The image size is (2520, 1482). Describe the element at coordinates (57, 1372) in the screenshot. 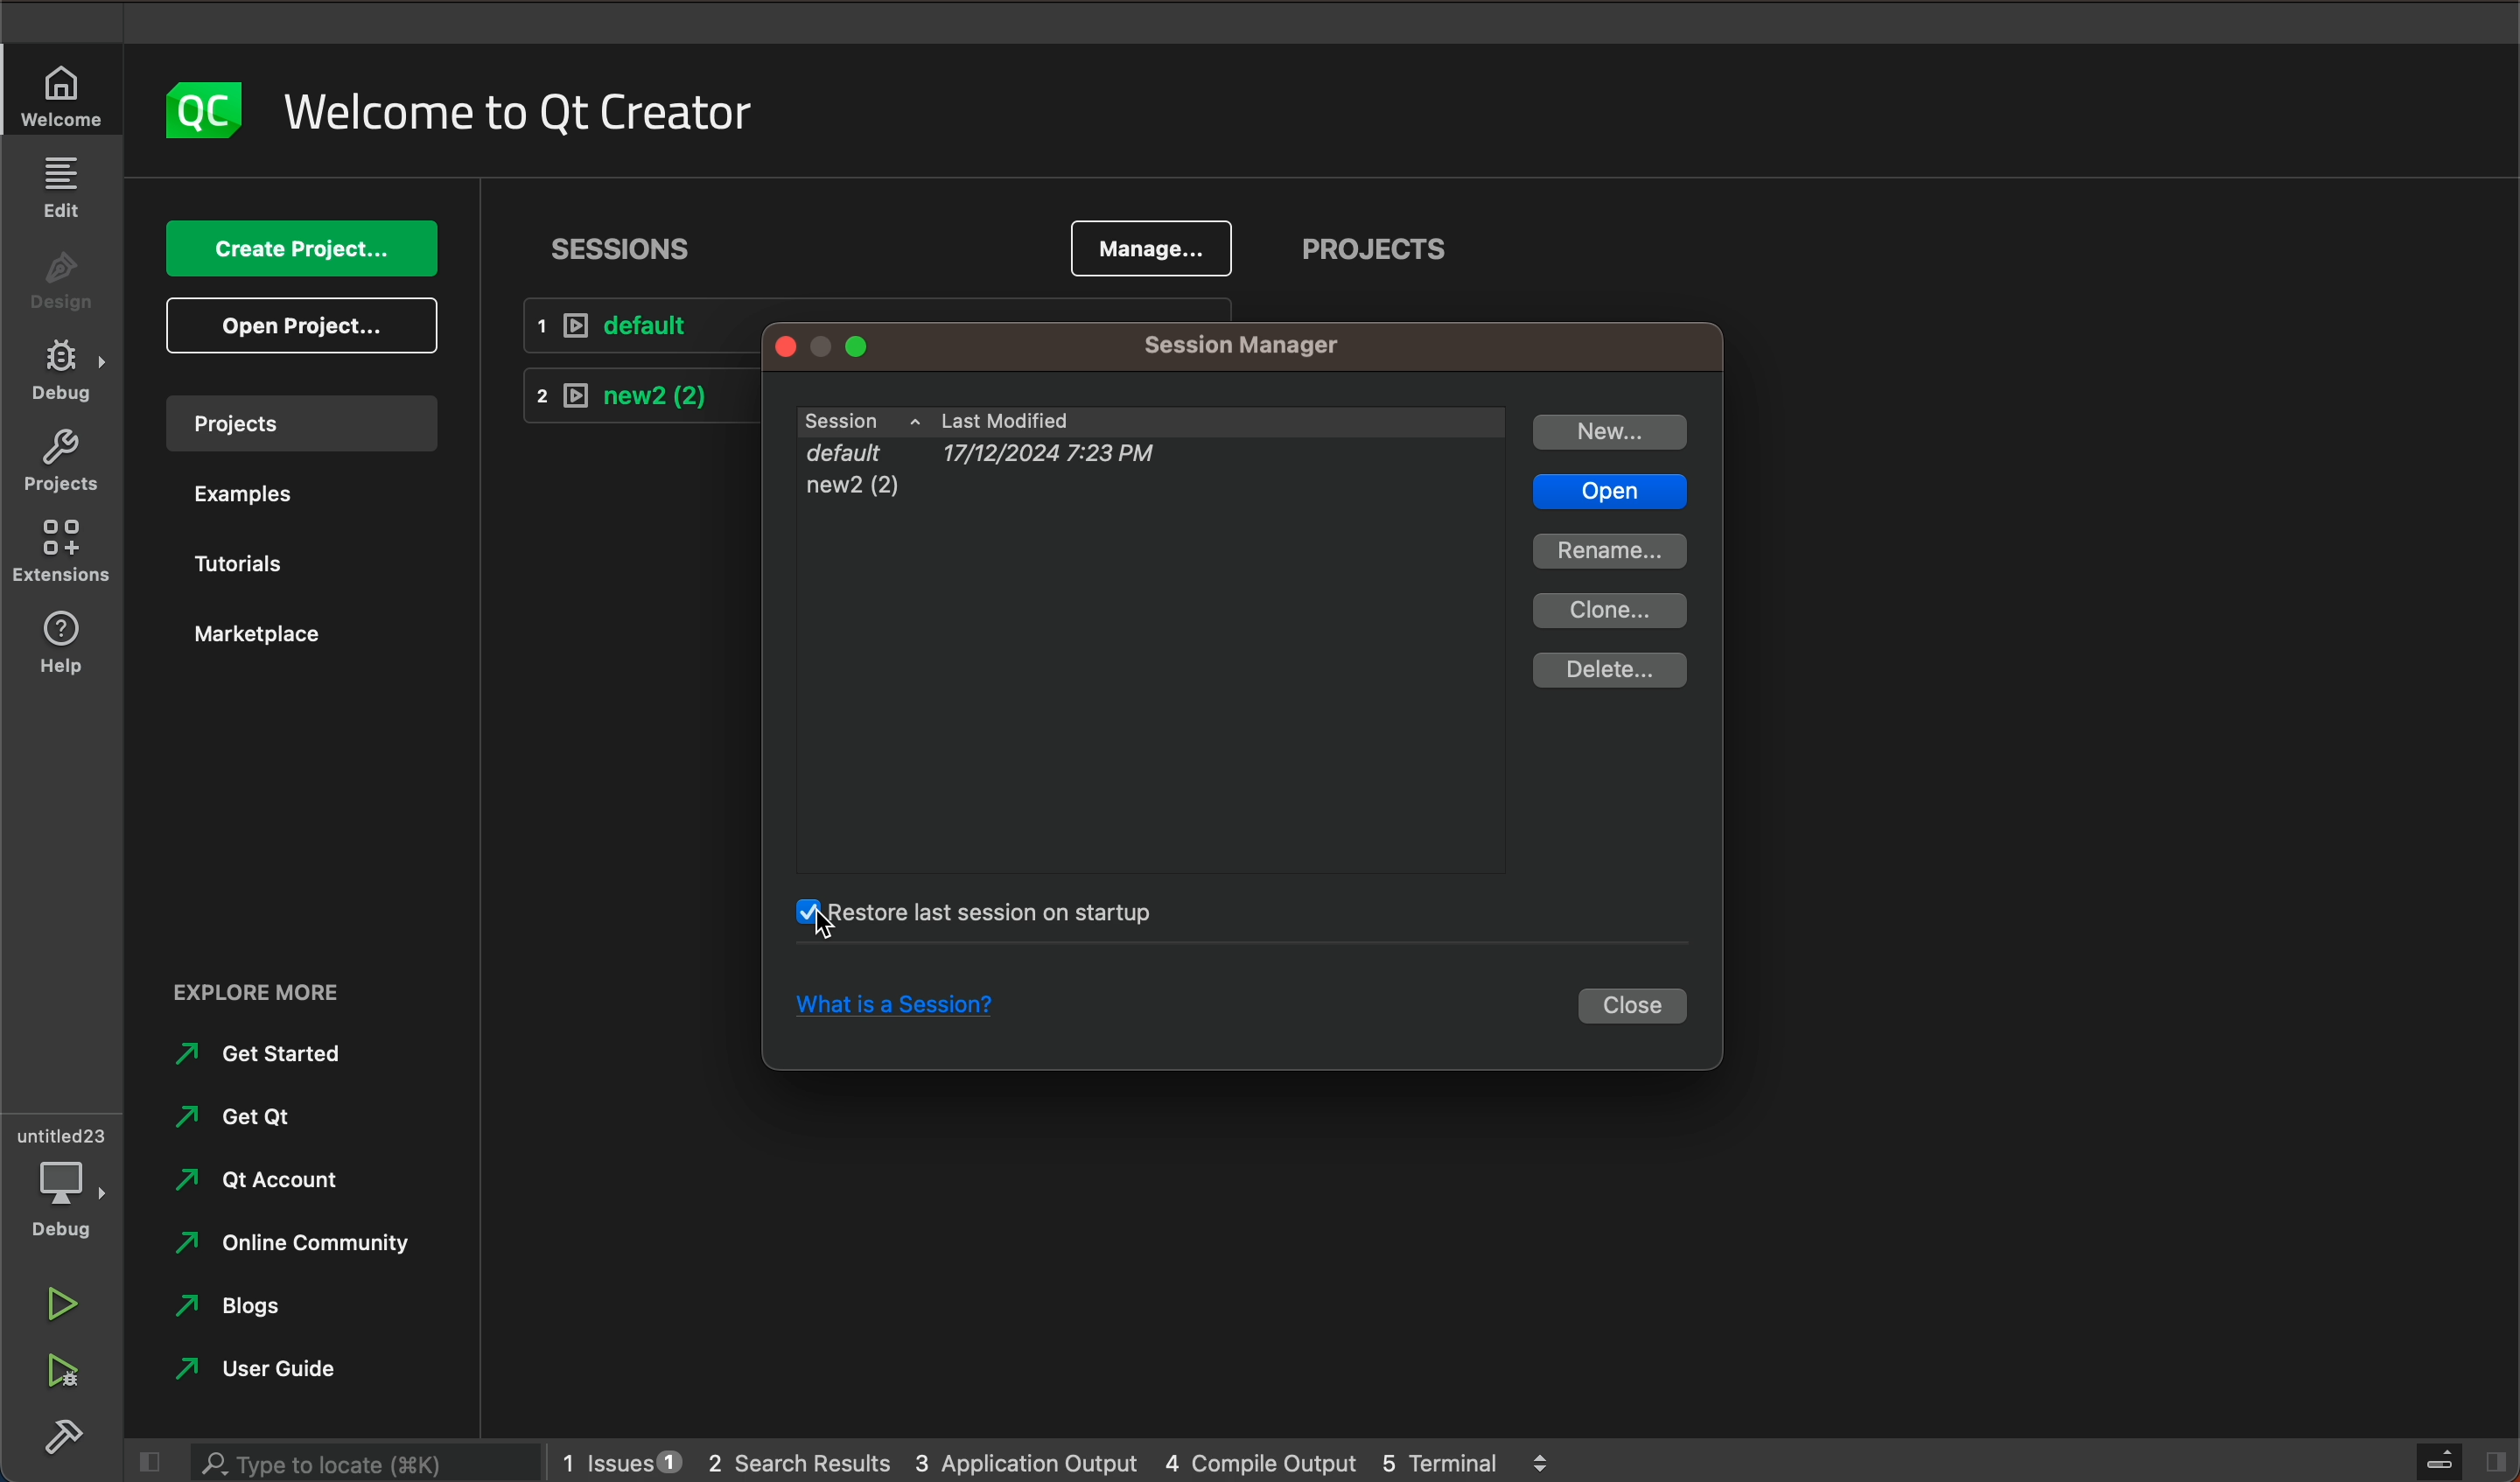

I see `run debug` at that location.